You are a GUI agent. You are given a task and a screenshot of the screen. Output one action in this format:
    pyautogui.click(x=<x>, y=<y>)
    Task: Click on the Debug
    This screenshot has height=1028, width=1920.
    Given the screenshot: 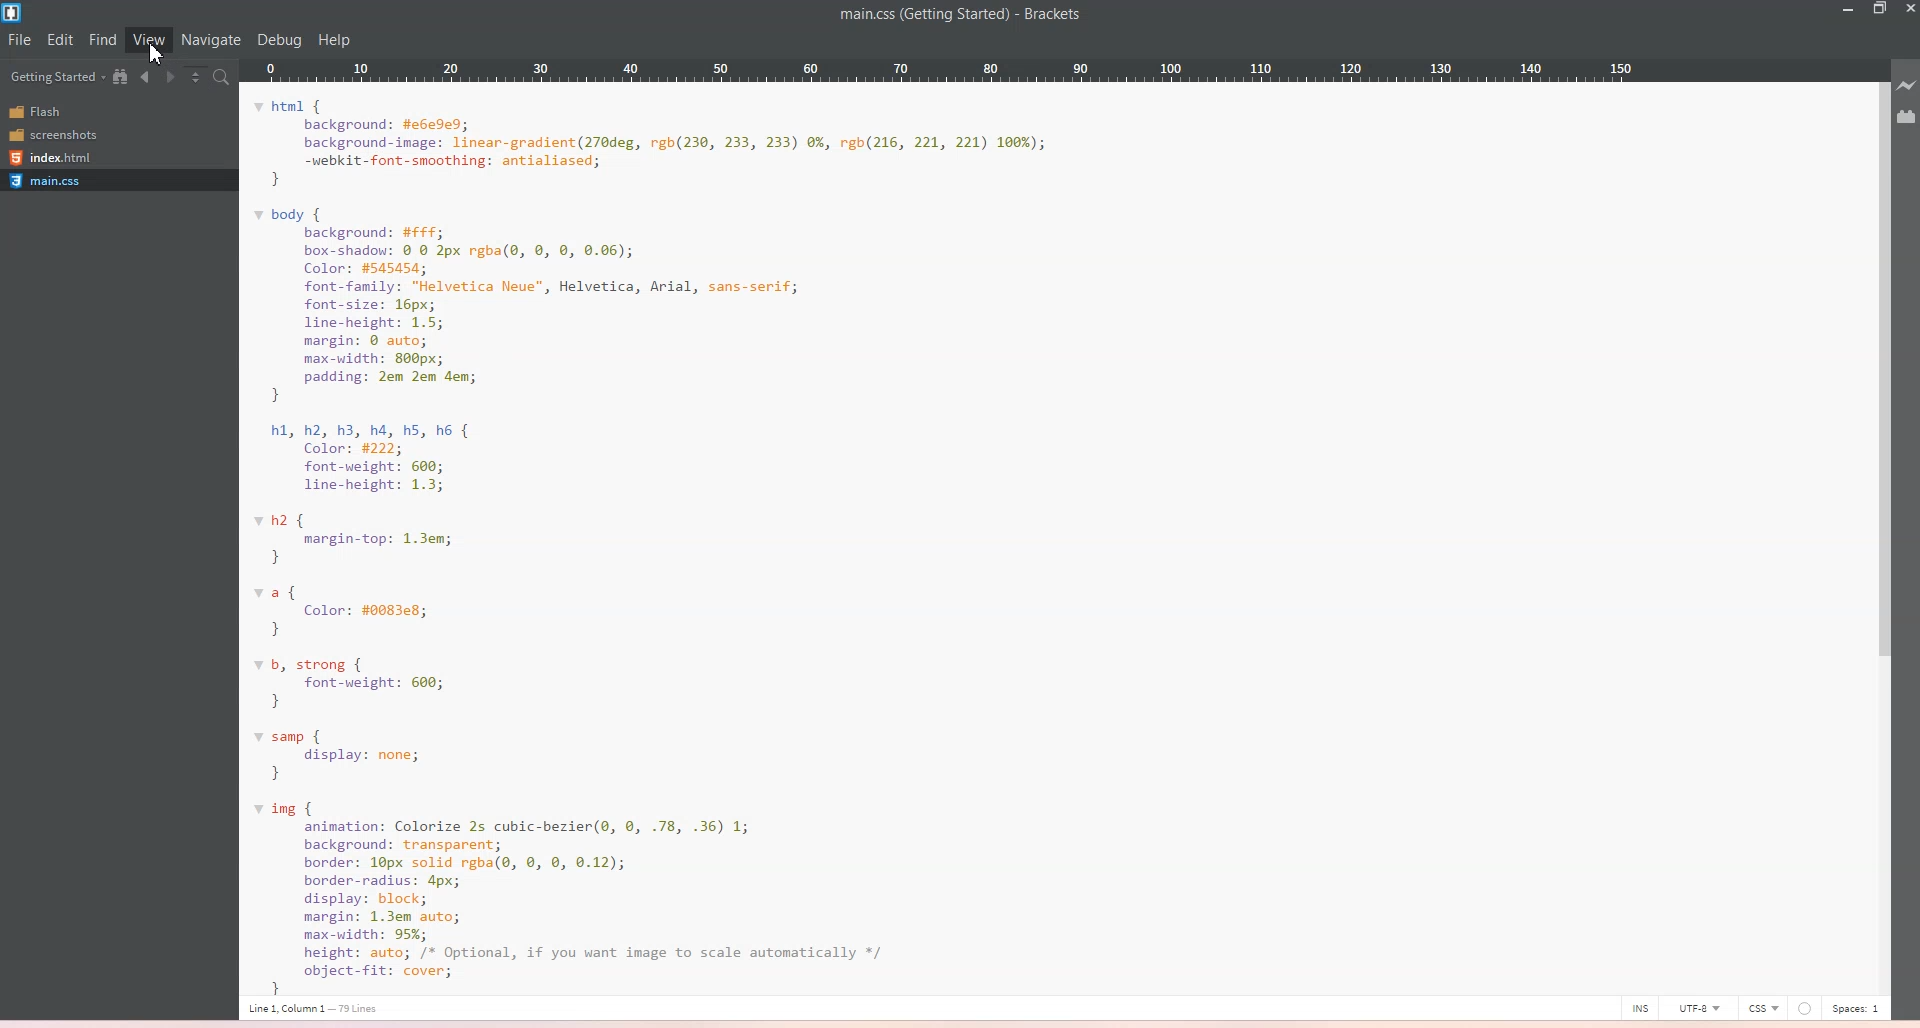 What is the action you would take?
    pyautogui.click(x=280, y=41)
    